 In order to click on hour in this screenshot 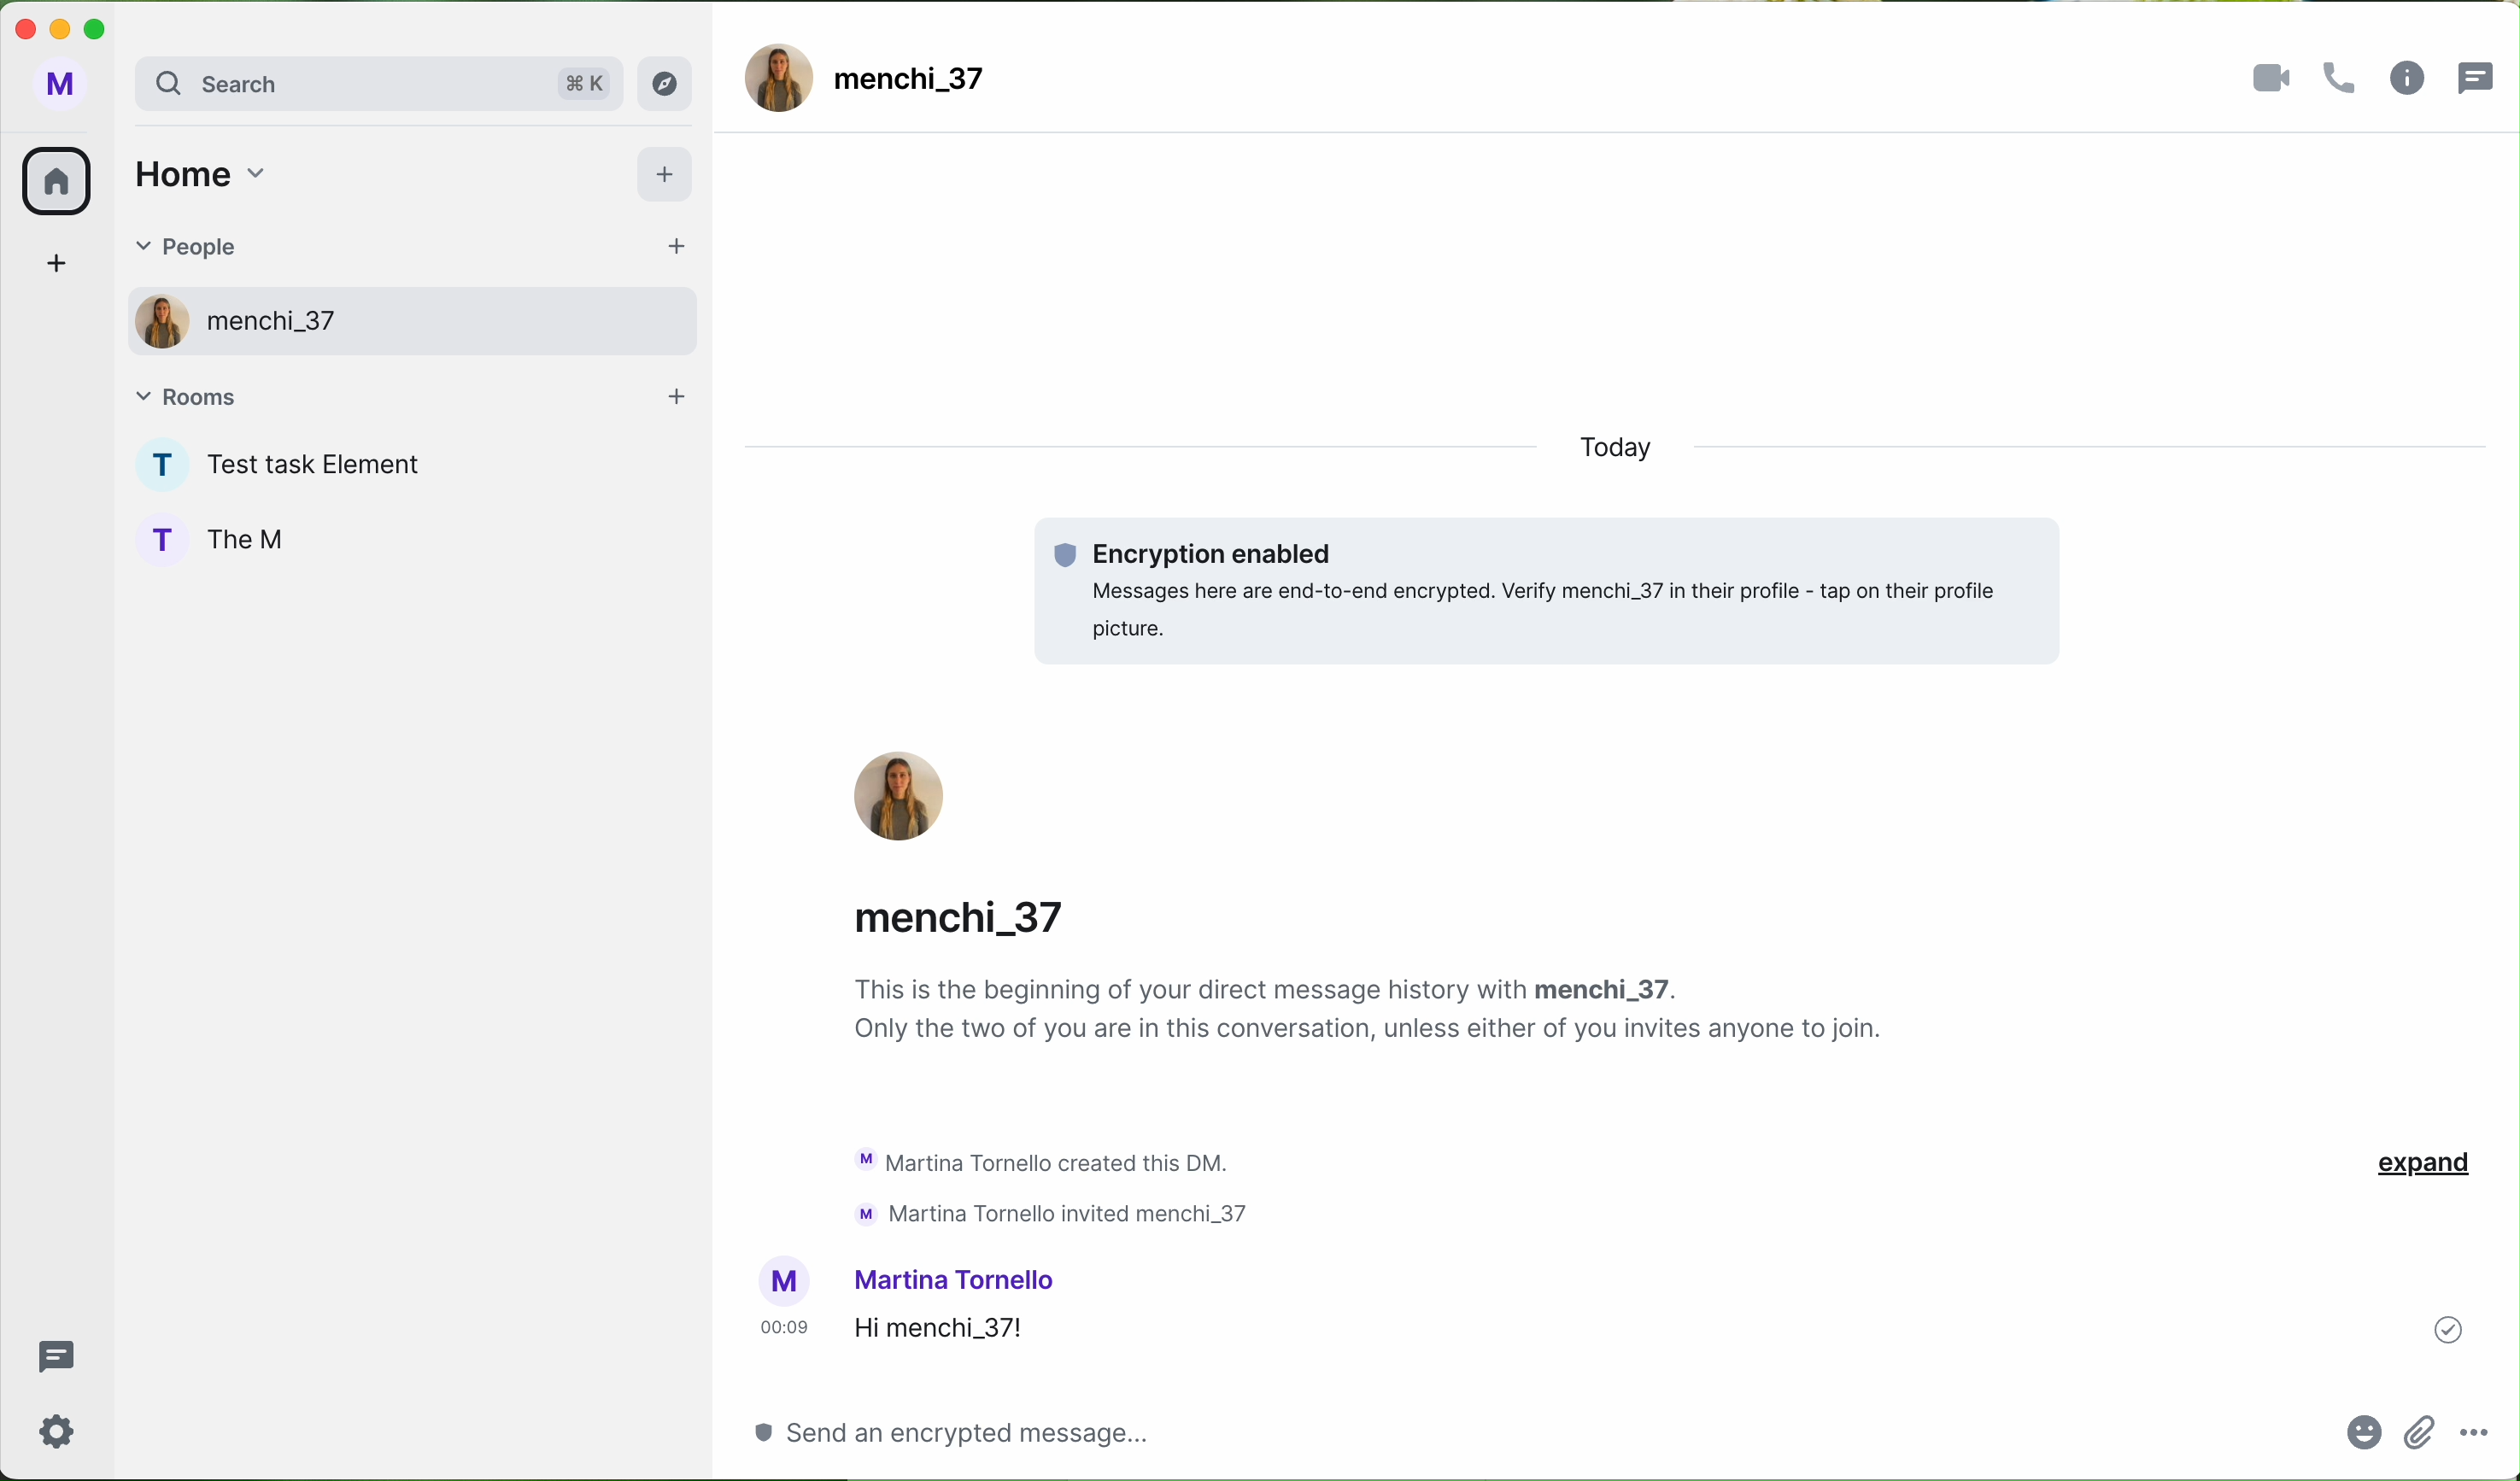, I will do `click(784, 1327)`.